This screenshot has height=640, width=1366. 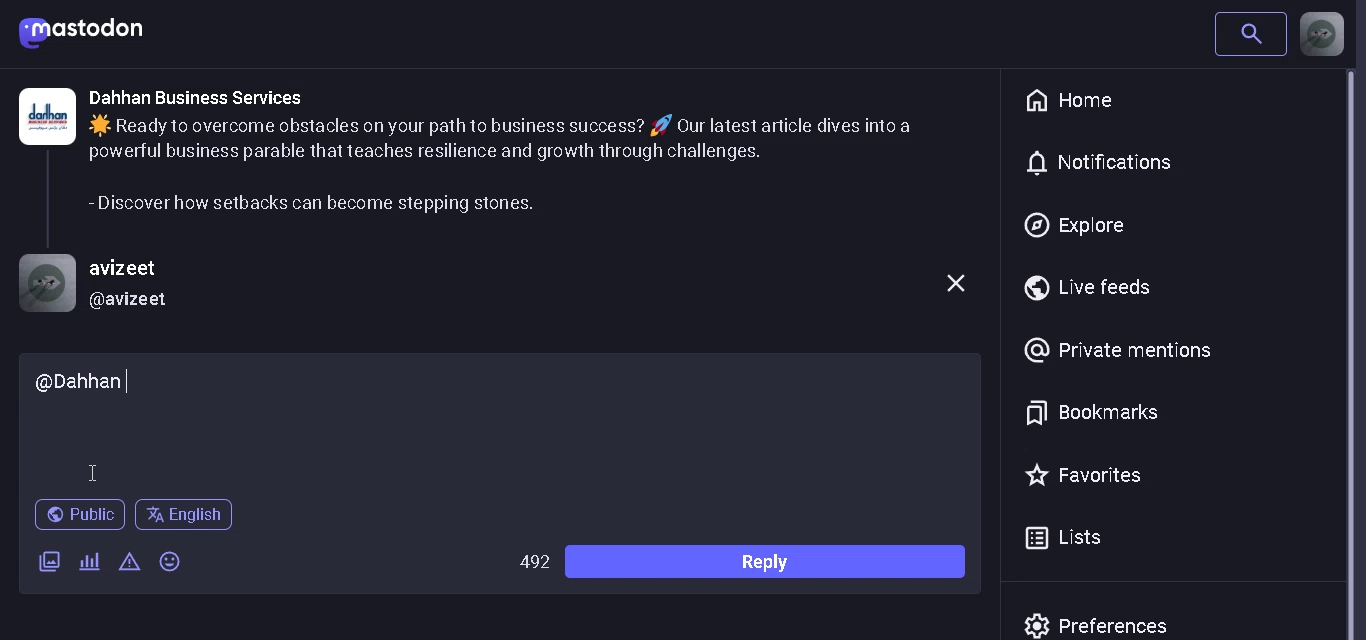 I want to click on Scrollbar, so click(x=1358, y=356).